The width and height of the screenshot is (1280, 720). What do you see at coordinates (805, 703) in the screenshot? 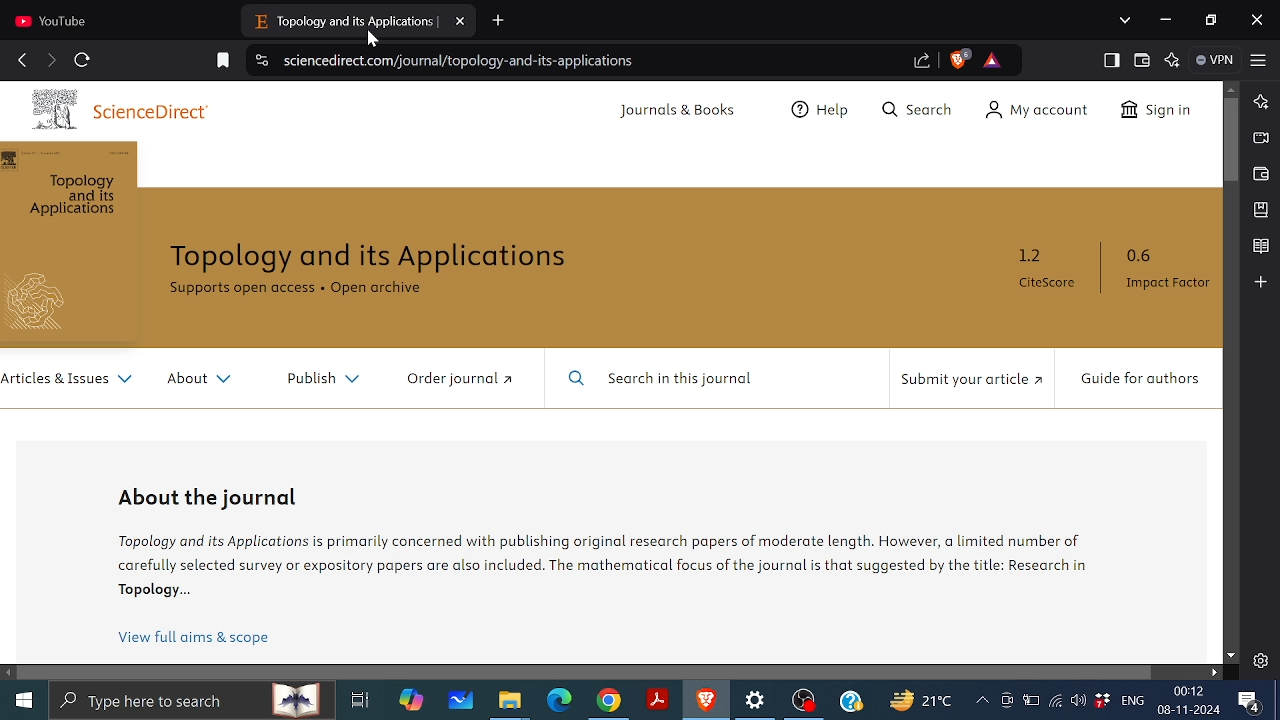
I see `OBS recorder` at bounding box center [805, 703].